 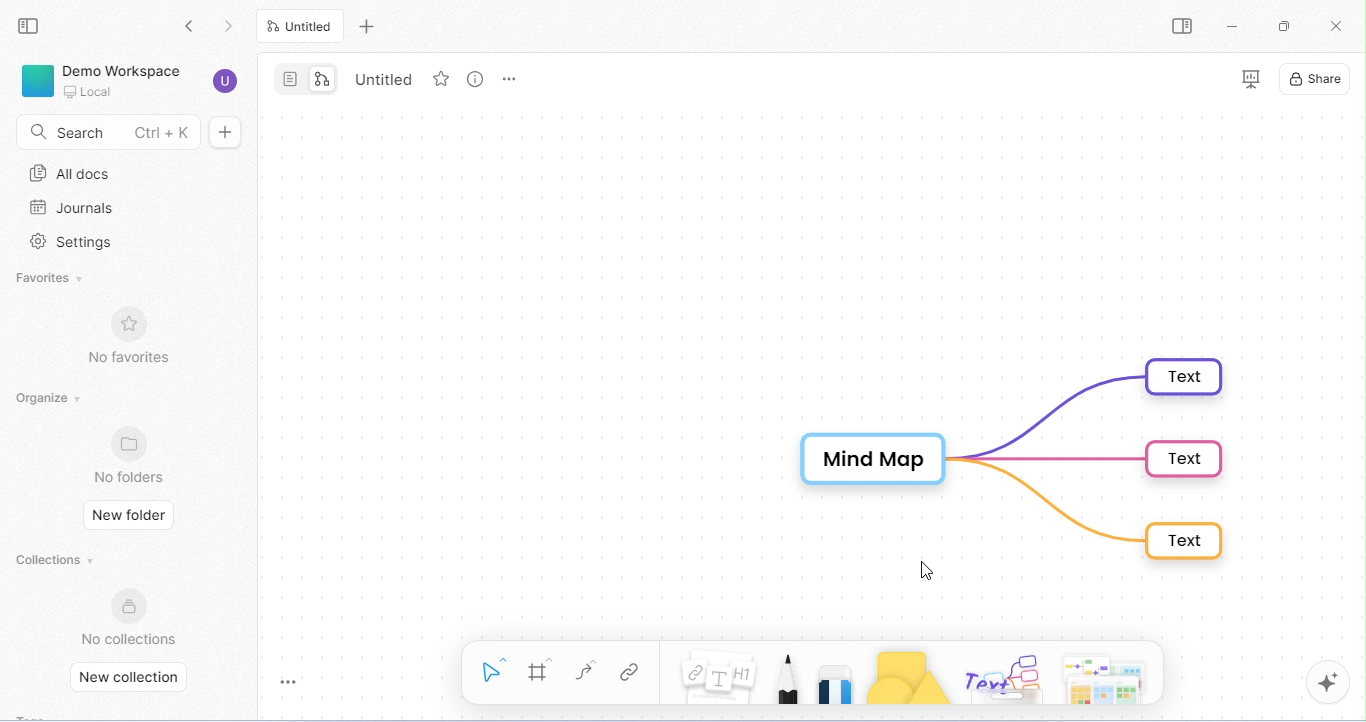 I want to click on pencil, so click(x=789, y=677).